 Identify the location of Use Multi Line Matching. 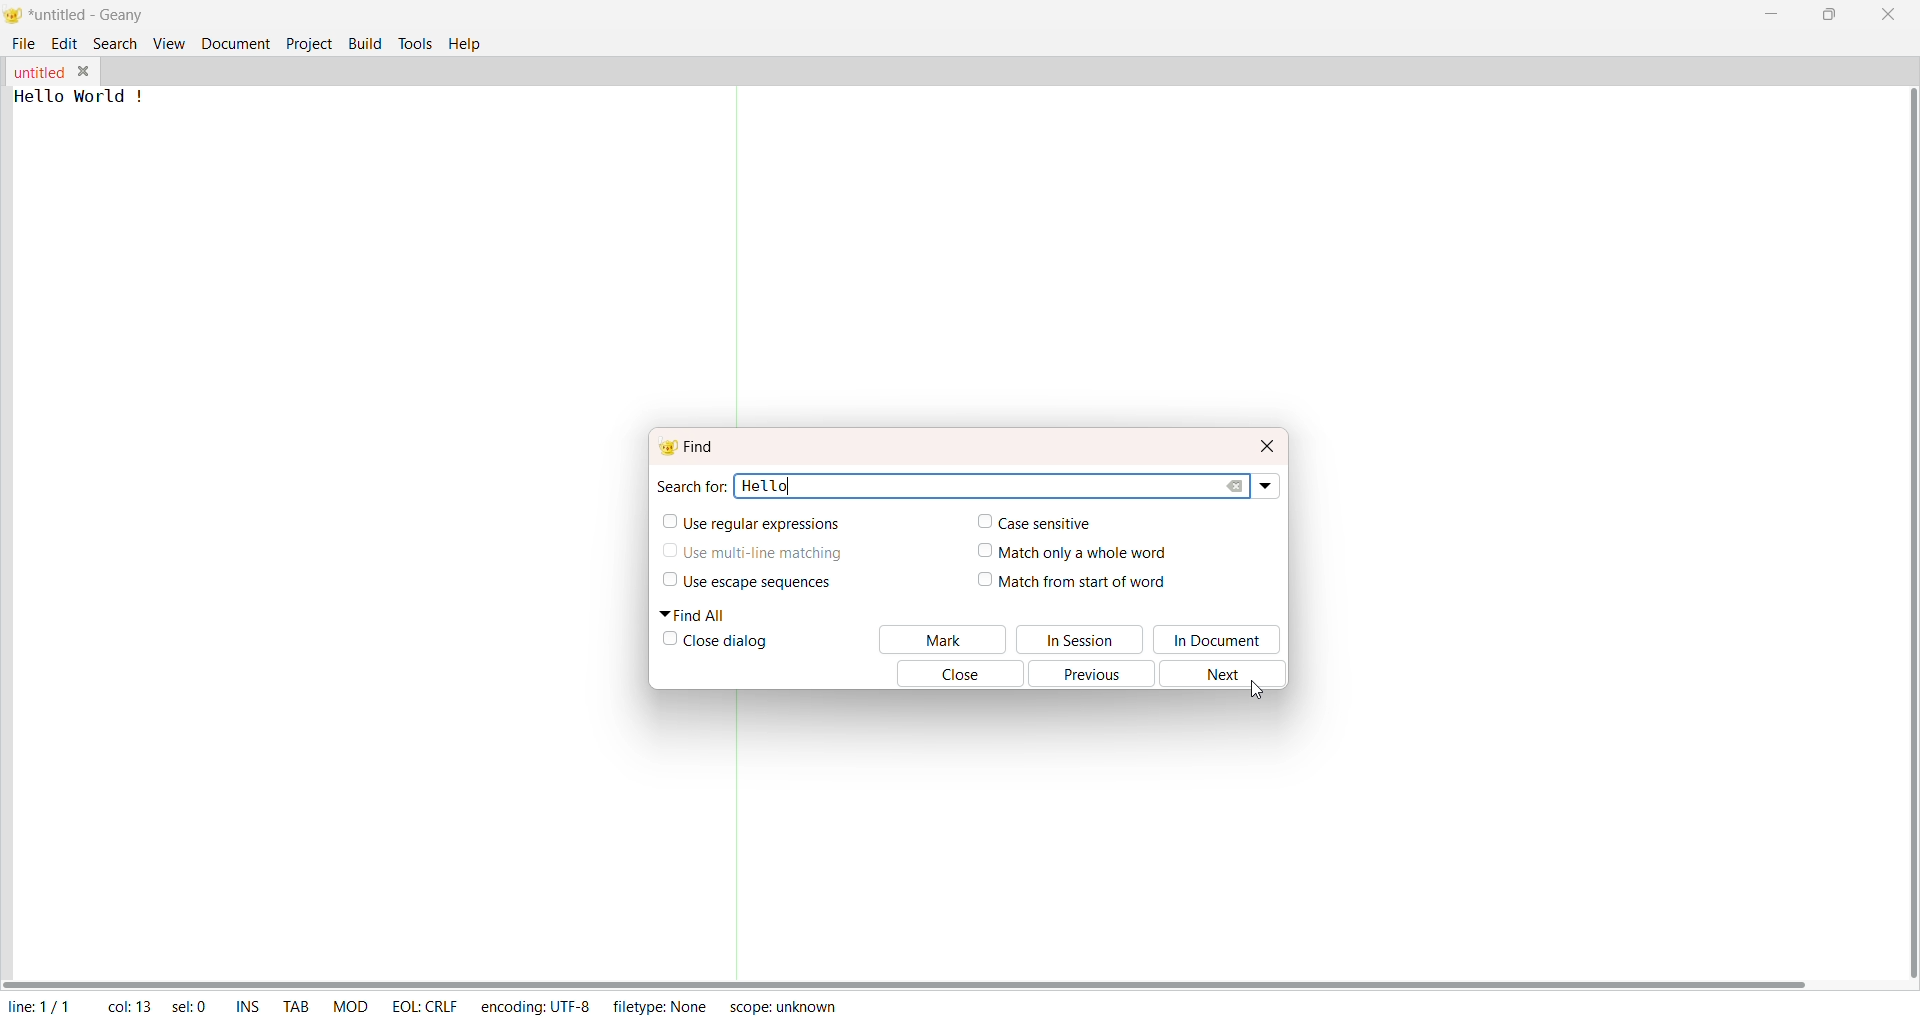
(765, 558).